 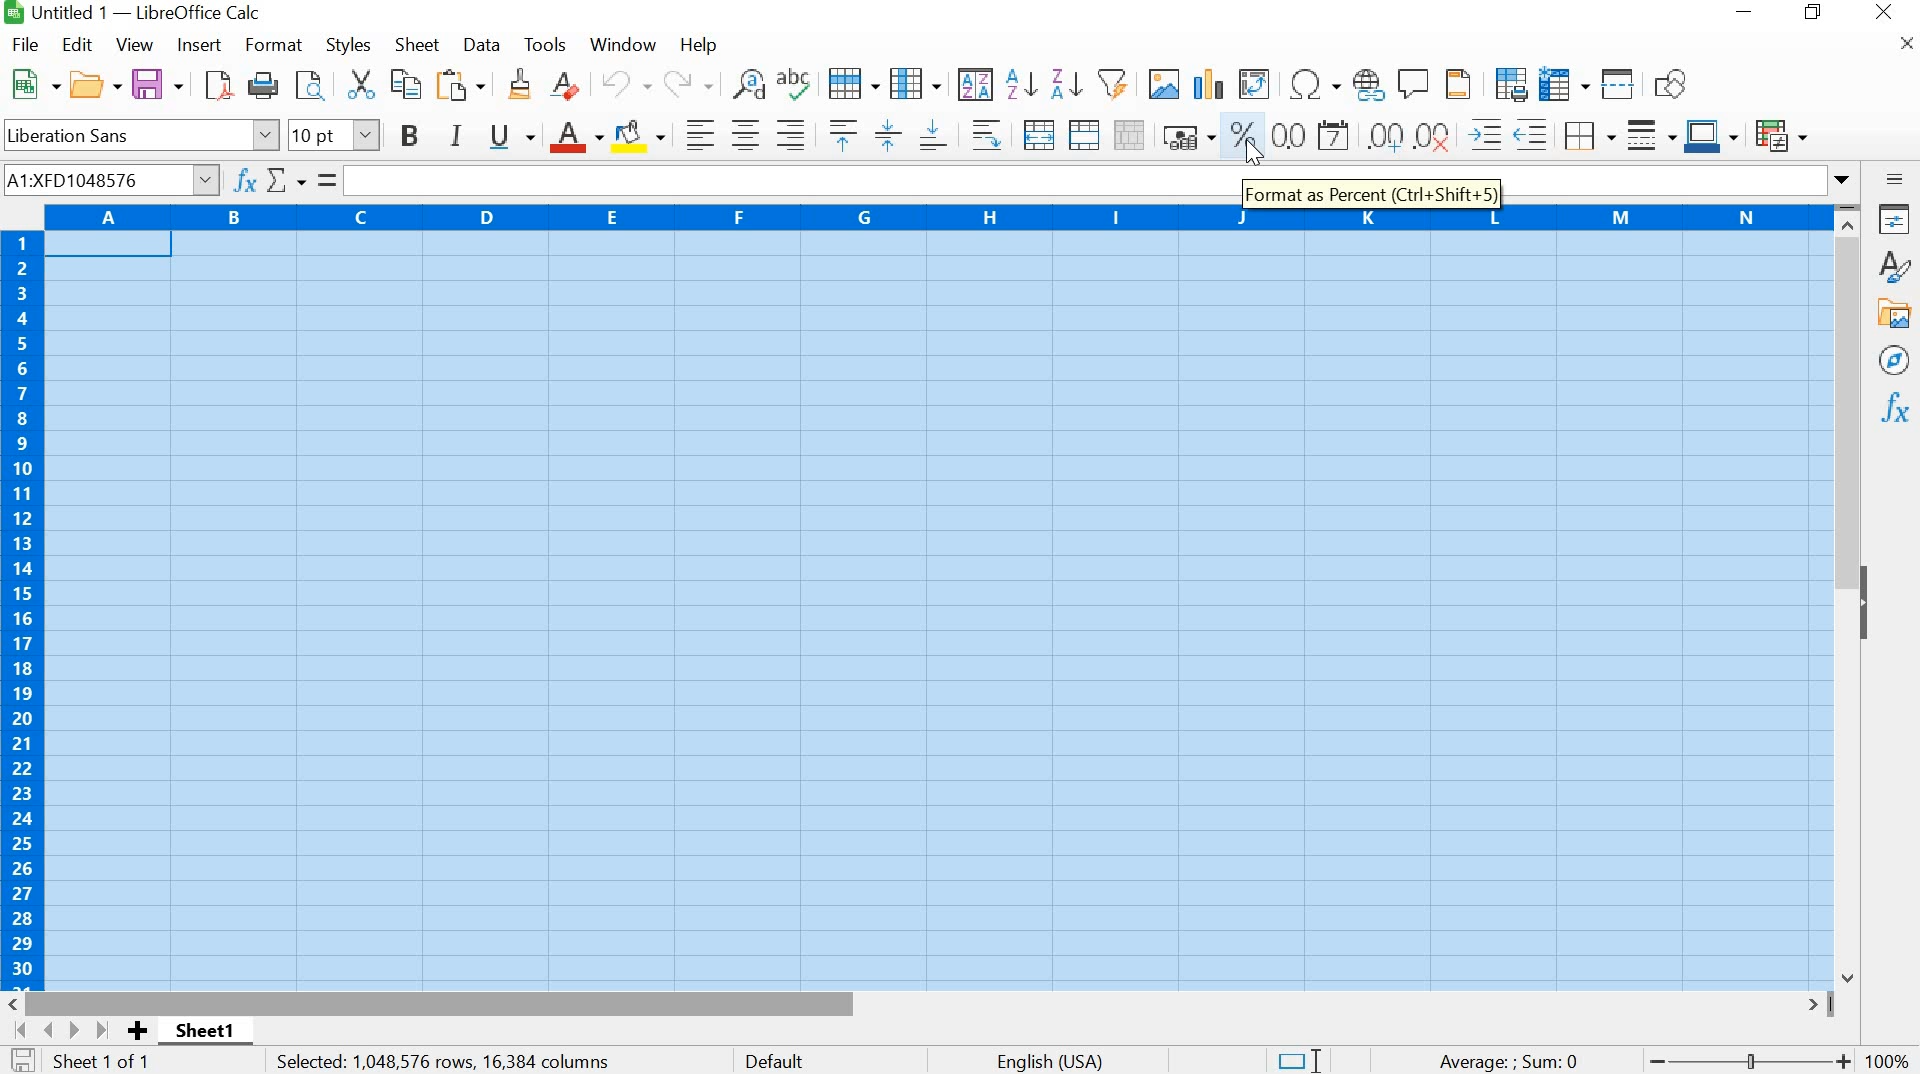 What do you see at coordinates (24, 46) in the screenshot?
I see `FILE` at bounding box center [24, 46].